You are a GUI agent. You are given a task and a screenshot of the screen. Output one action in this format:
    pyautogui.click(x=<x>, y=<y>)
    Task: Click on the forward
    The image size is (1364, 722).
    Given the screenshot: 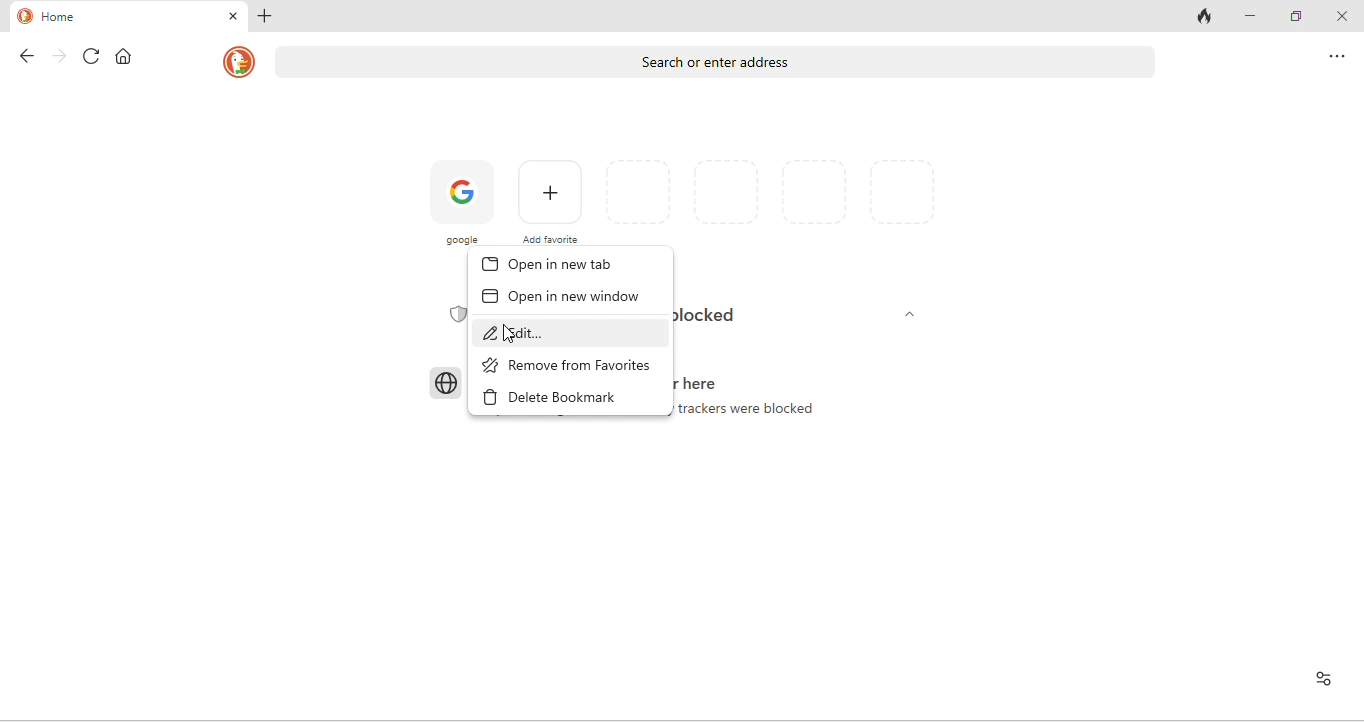 What is the action you would take?
    pyautogui.click(x=52, y=57)
    